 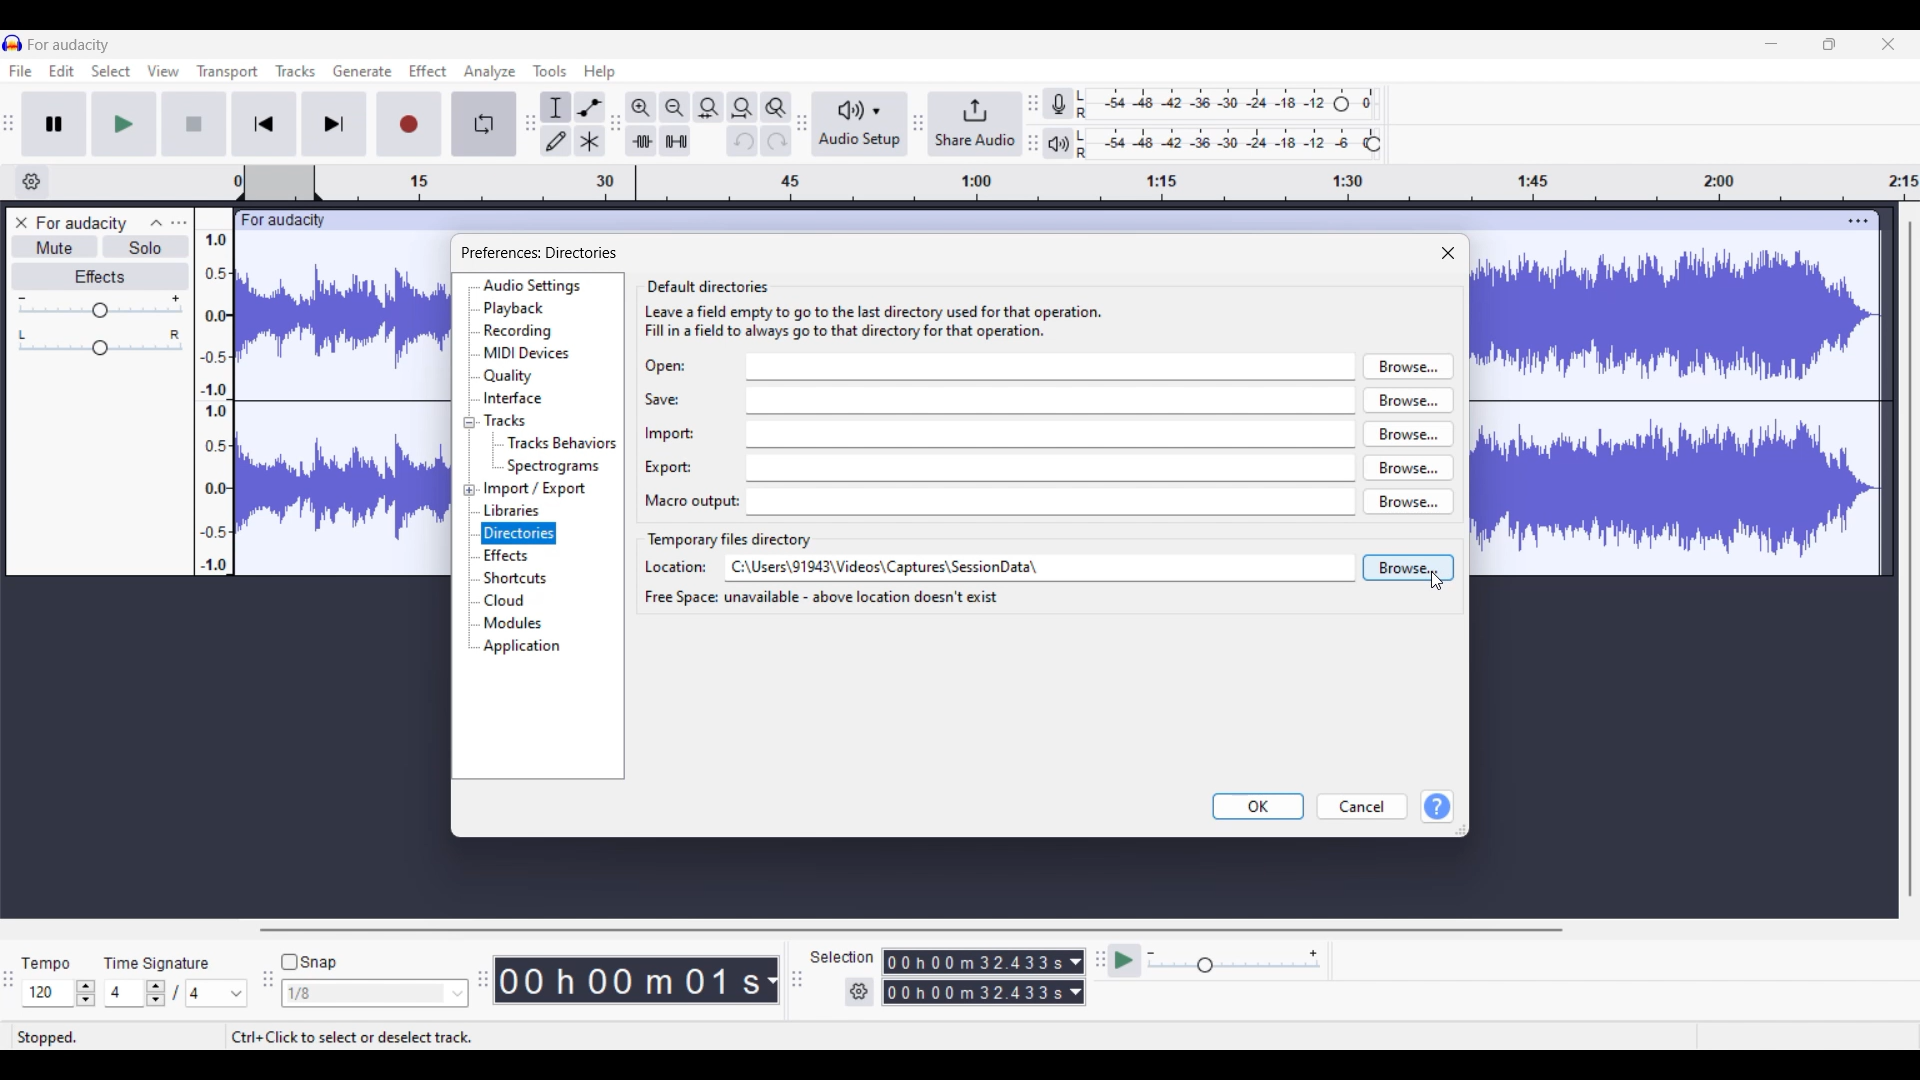 What do you see at coordinates (909, 930) in the screenshot?
I see `Horizontal scroll bar` at bounding box center [909, 930].